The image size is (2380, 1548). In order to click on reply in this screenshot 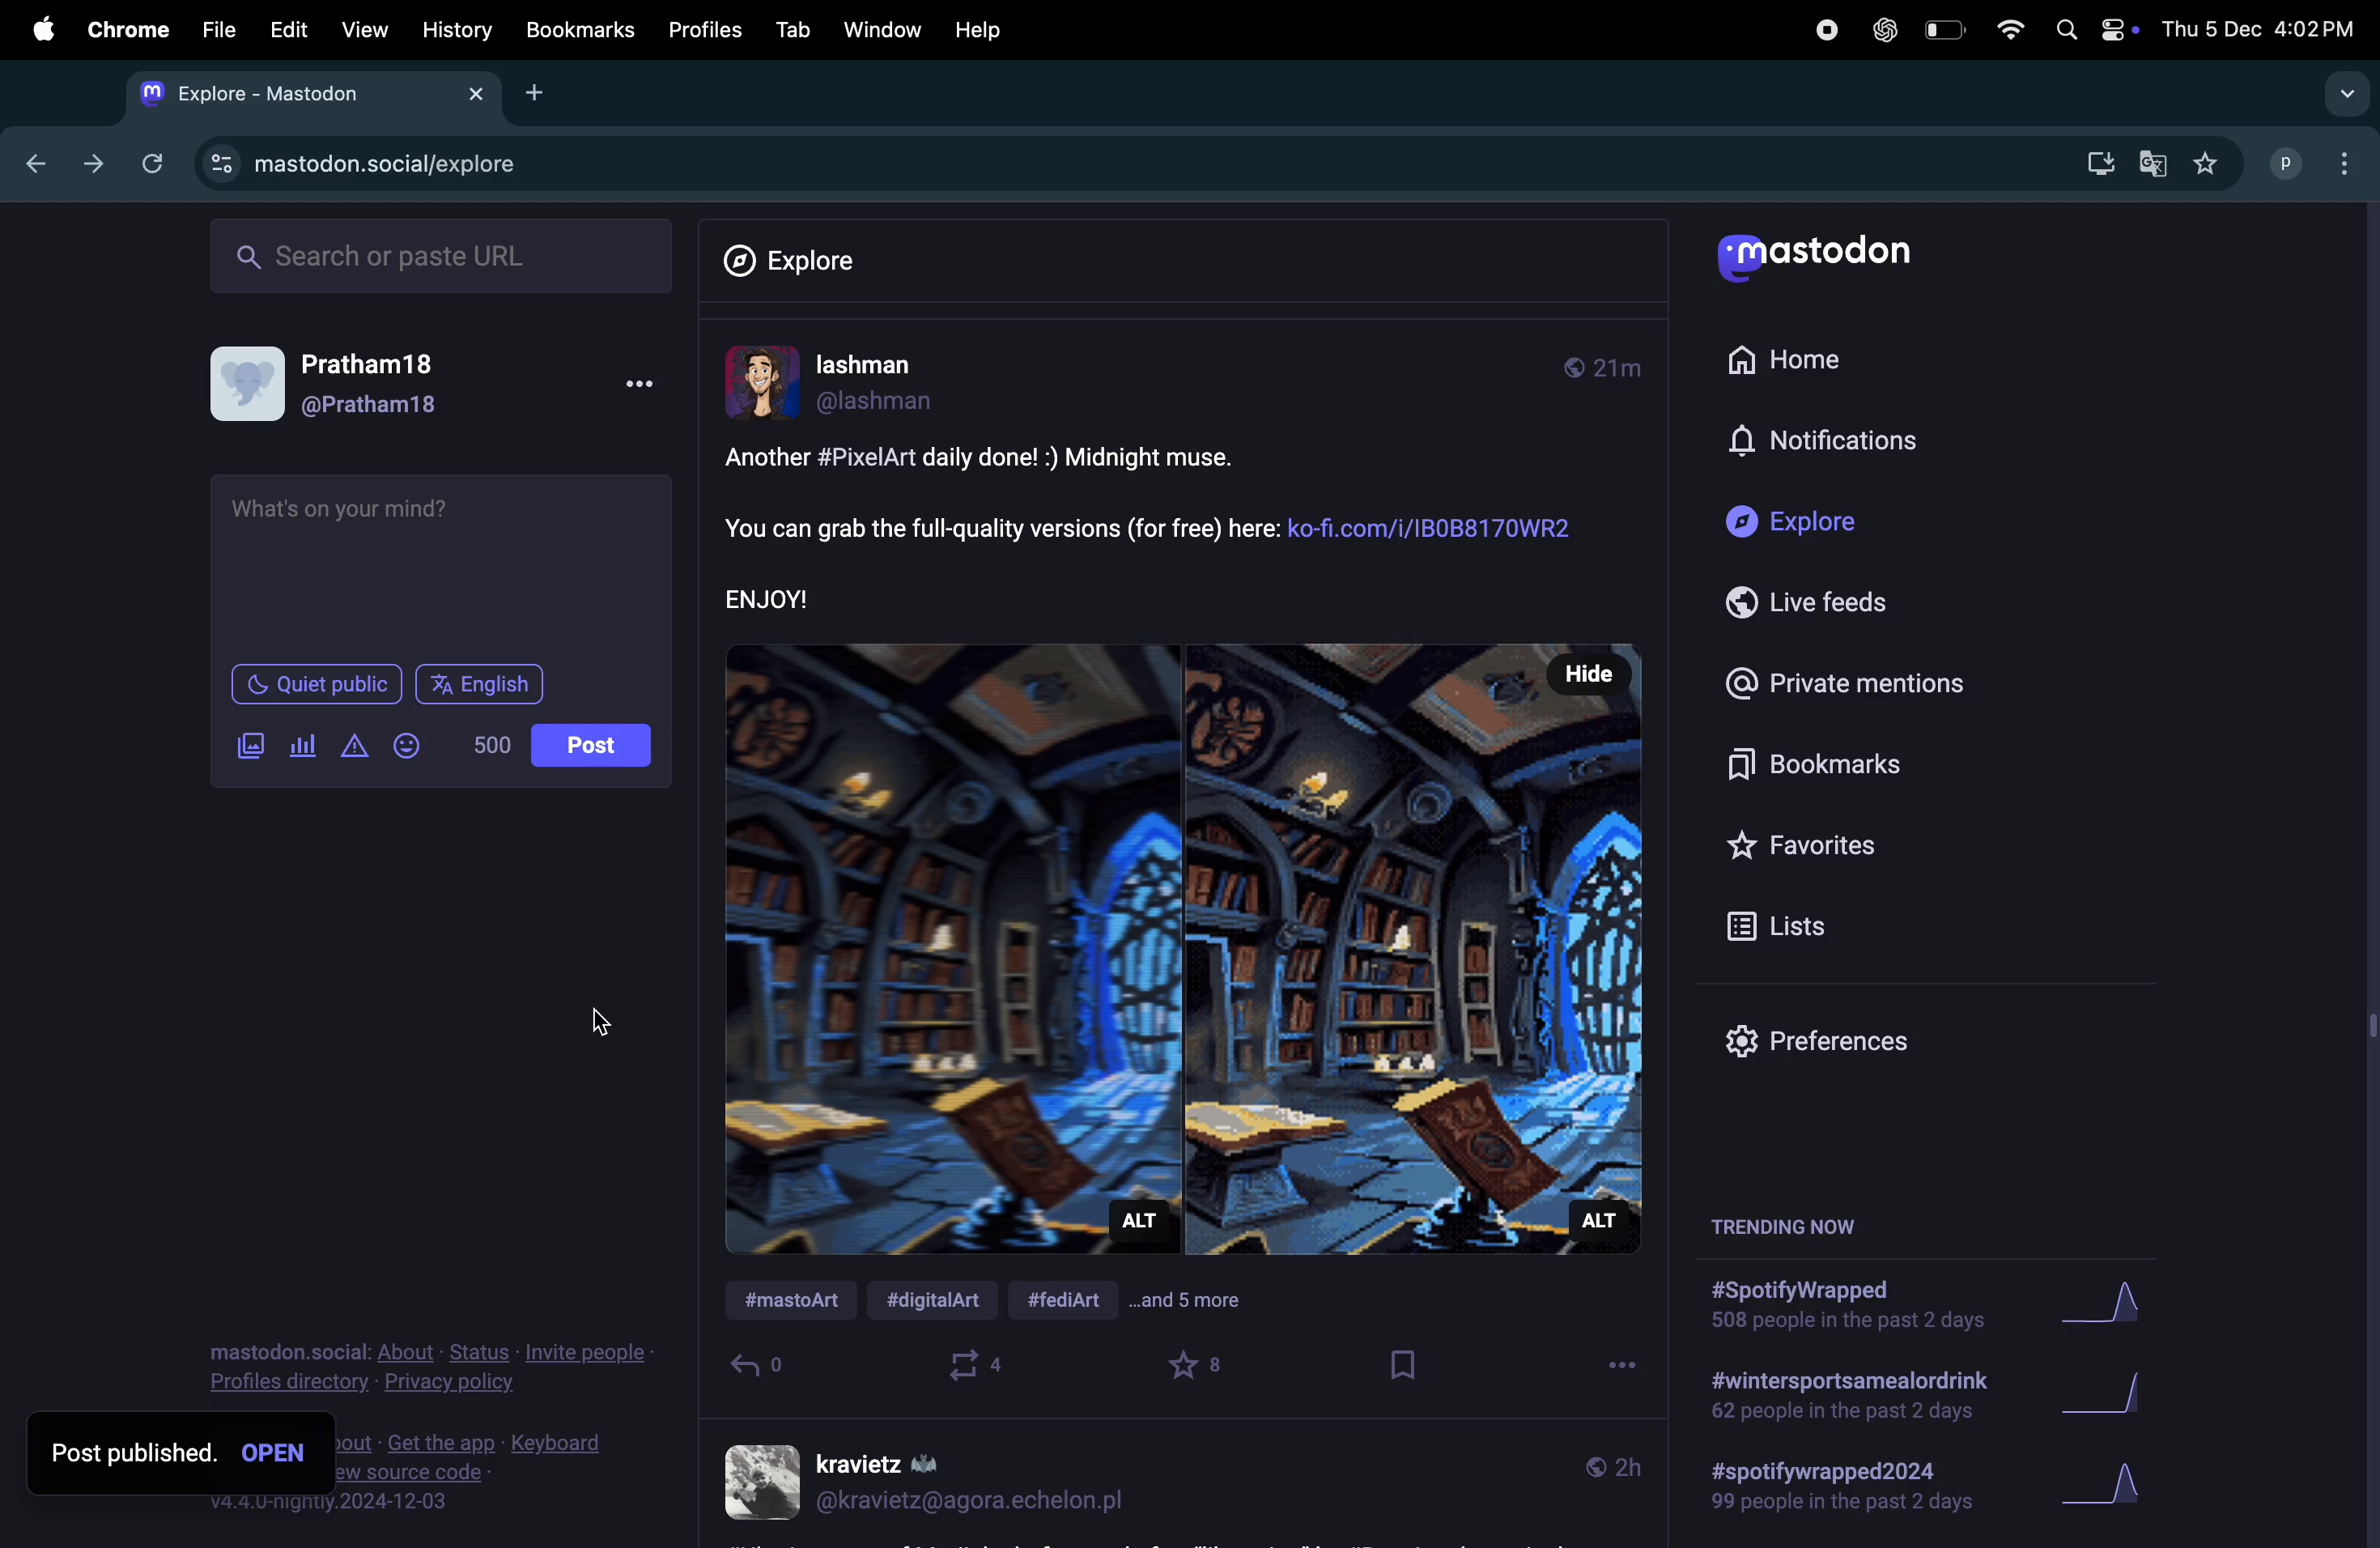, I will do `click(762, 1370)`.